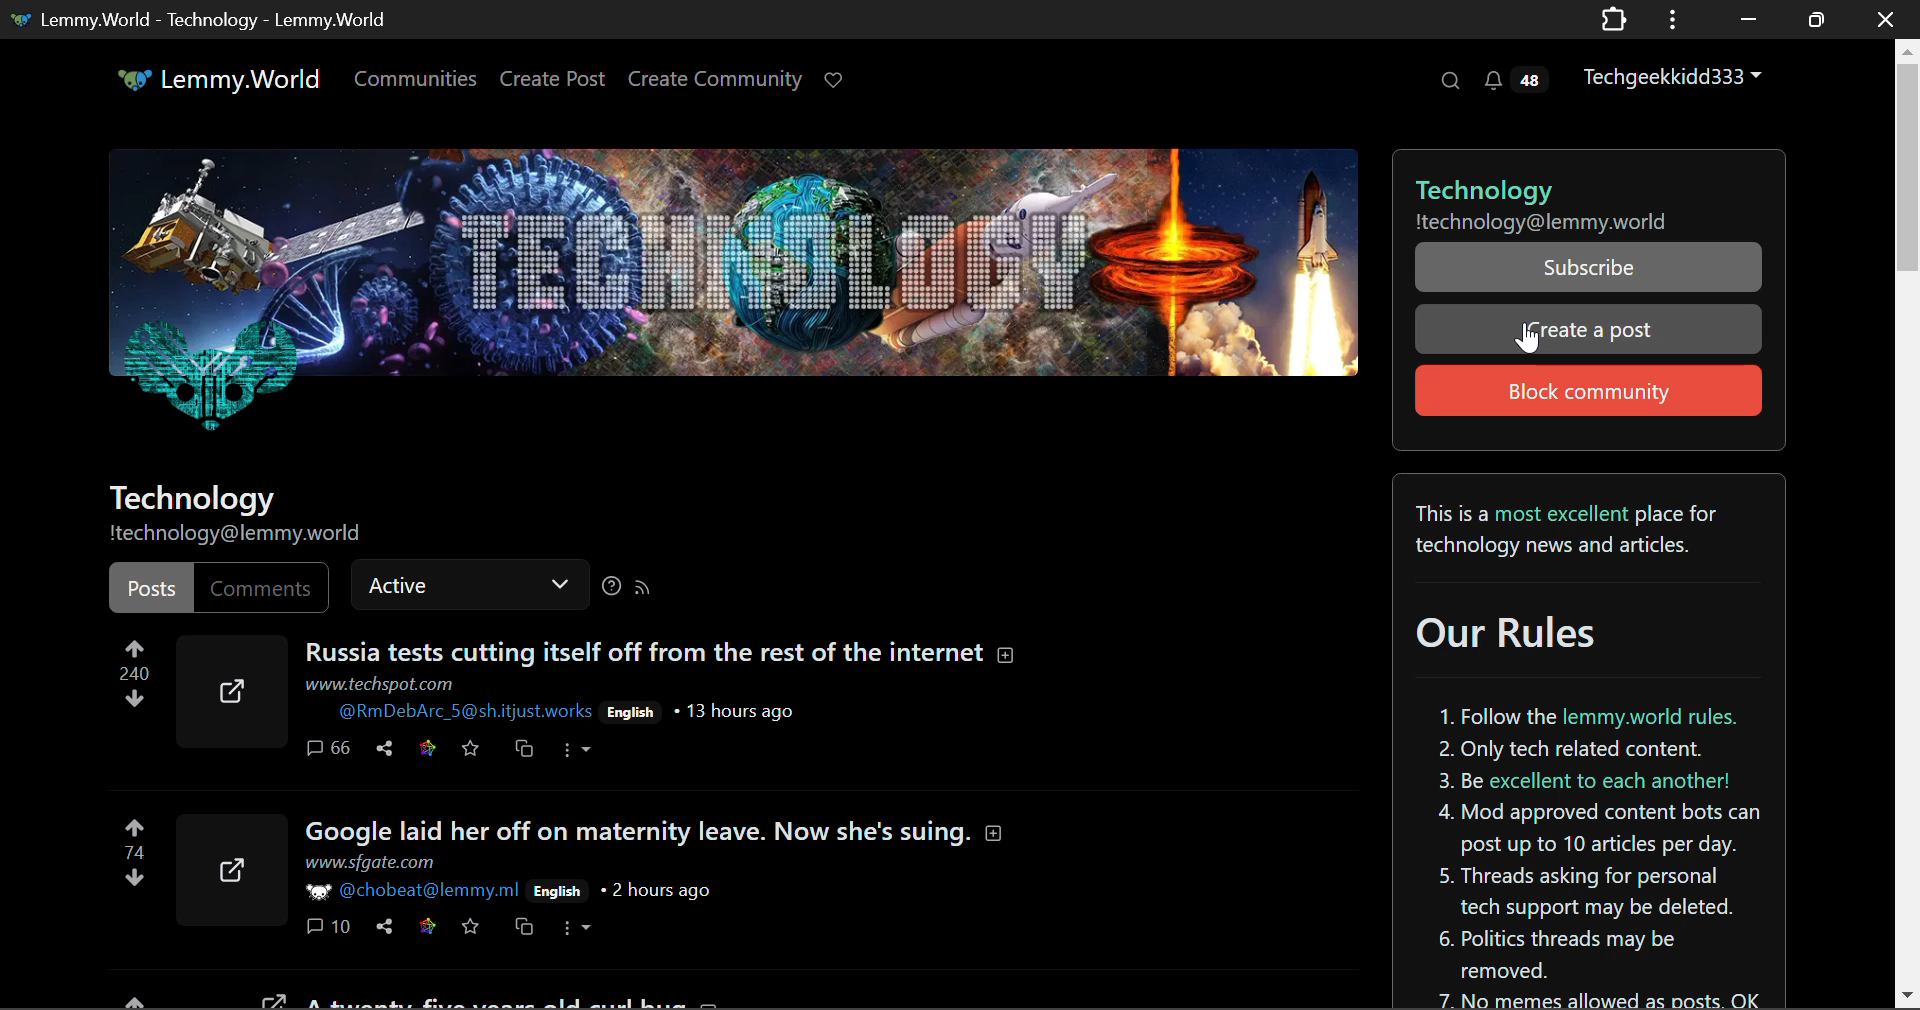 The width and height of the screenshot is (1920, 1010). Describe the element at coordinates (241, 537) in the screenshot. I see `Community Lemmy Address` at that location.